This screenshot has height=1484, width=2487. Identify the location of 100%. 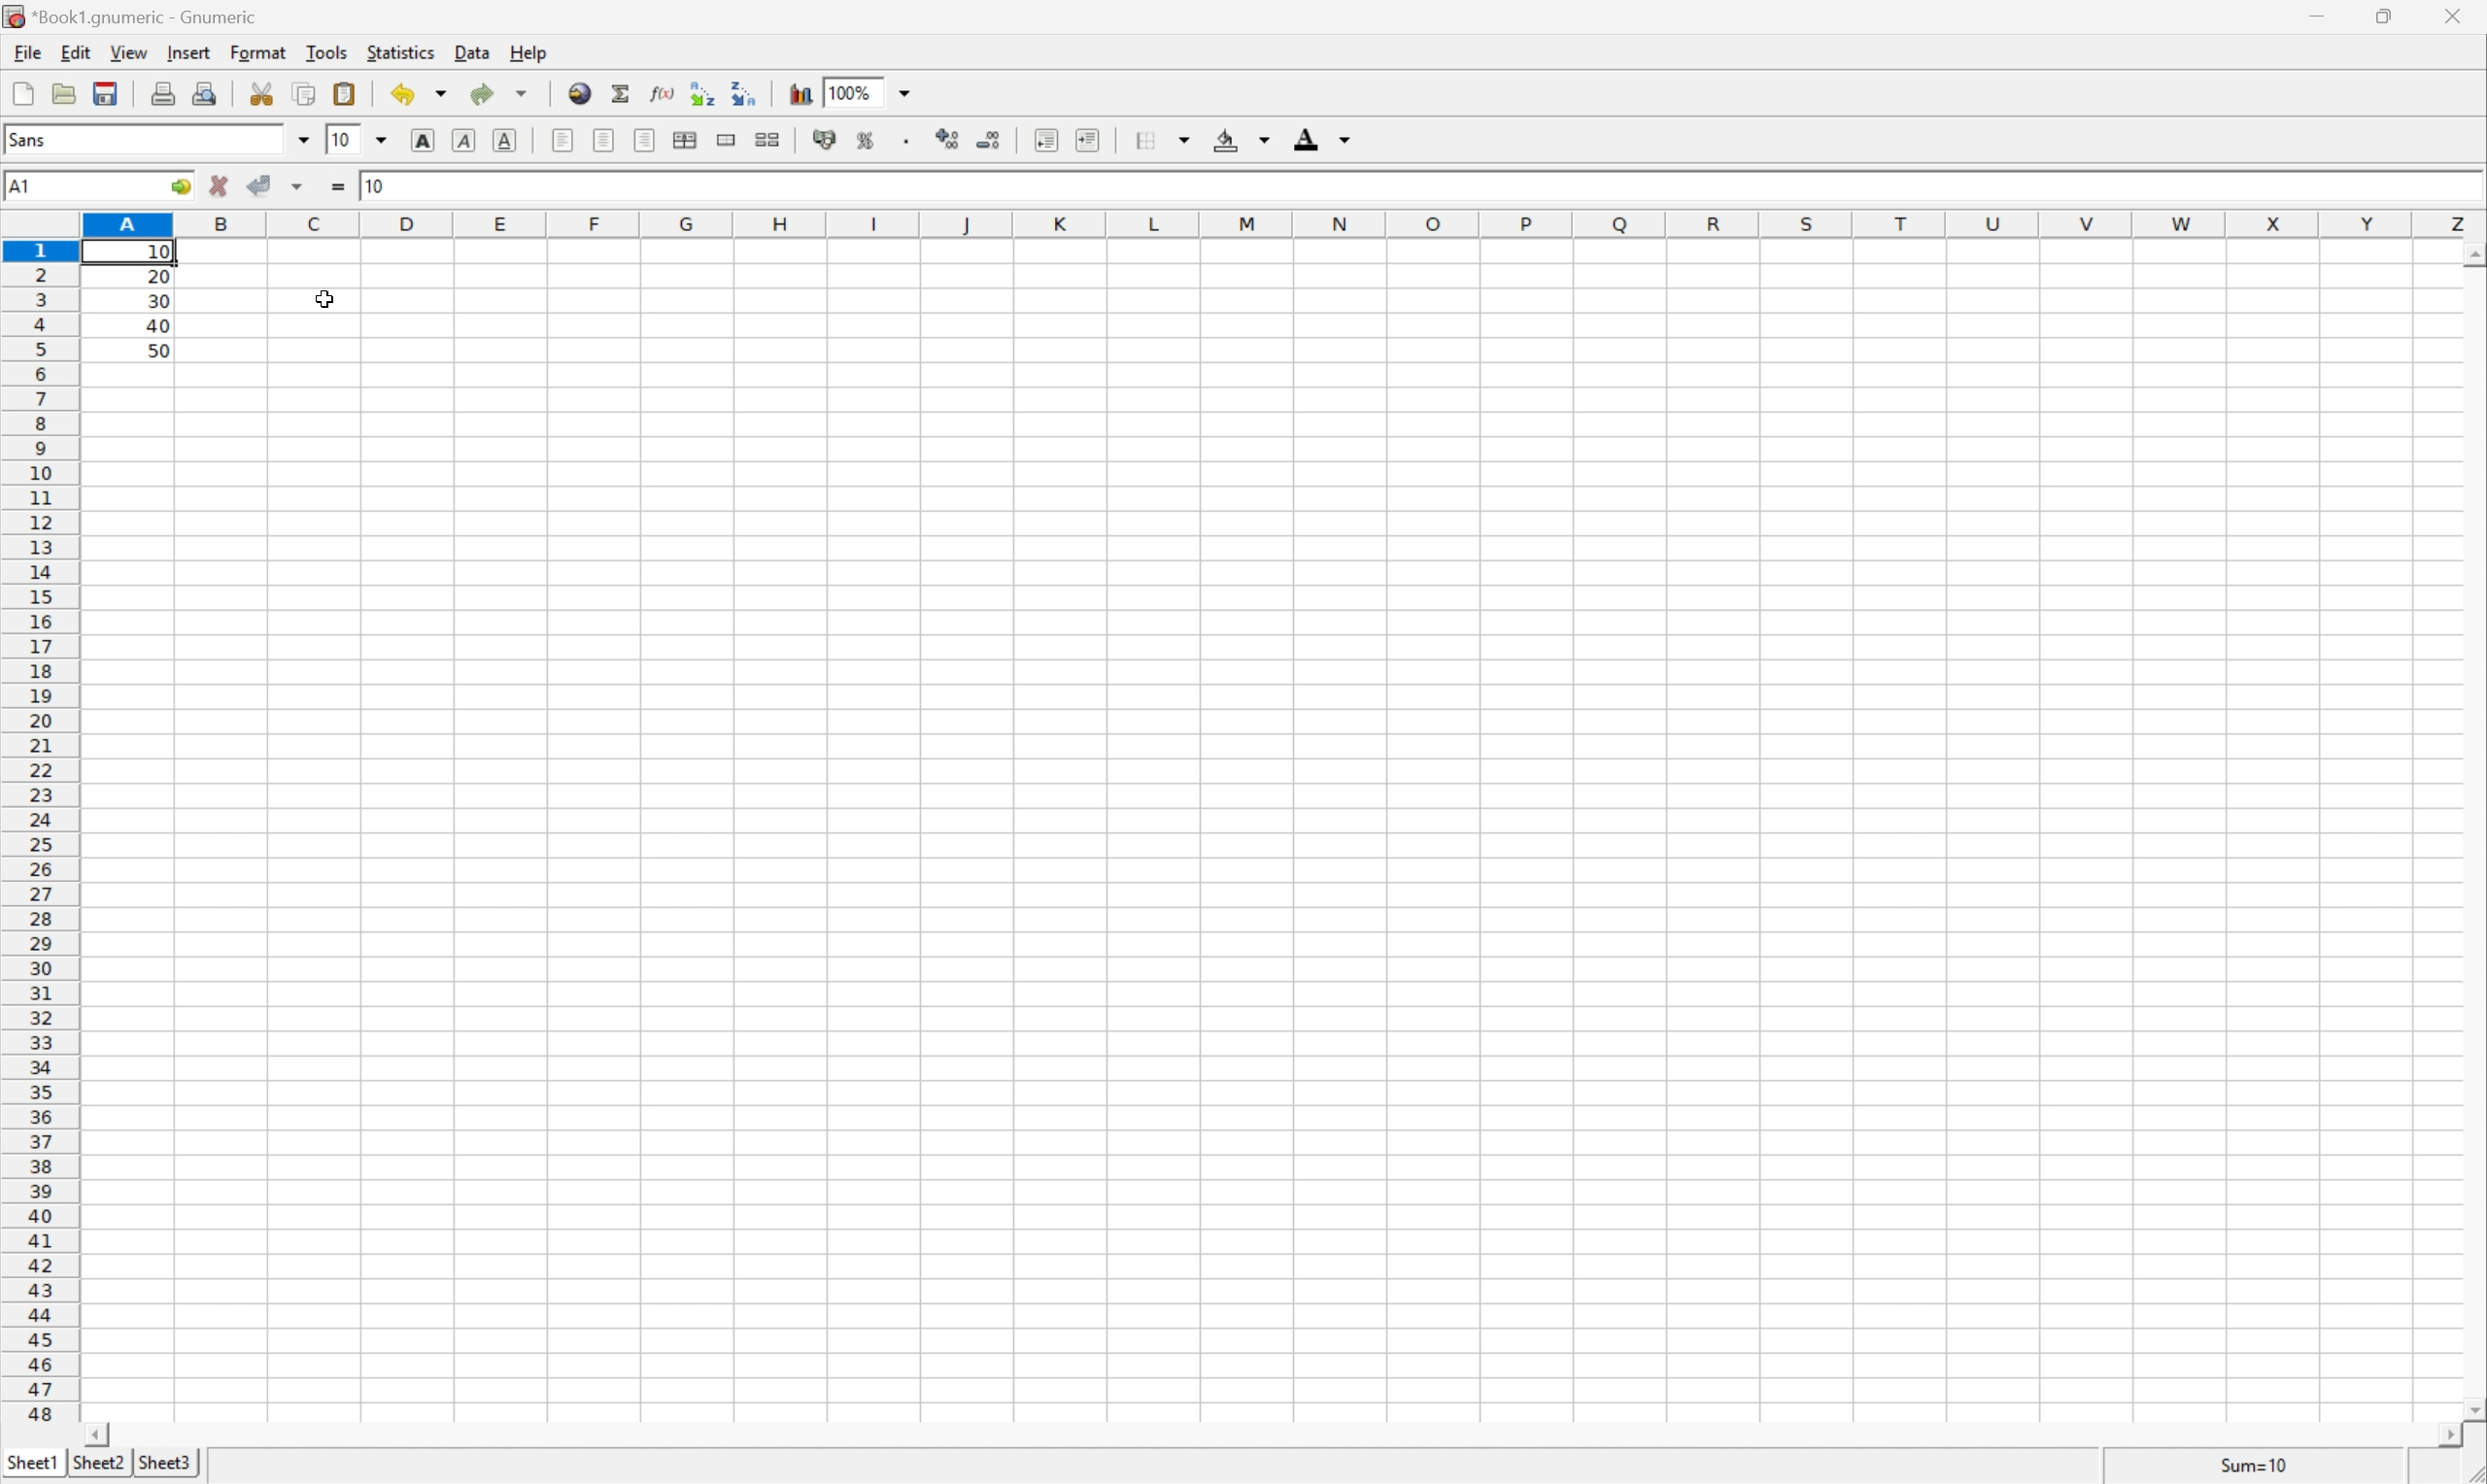
(850, 90).